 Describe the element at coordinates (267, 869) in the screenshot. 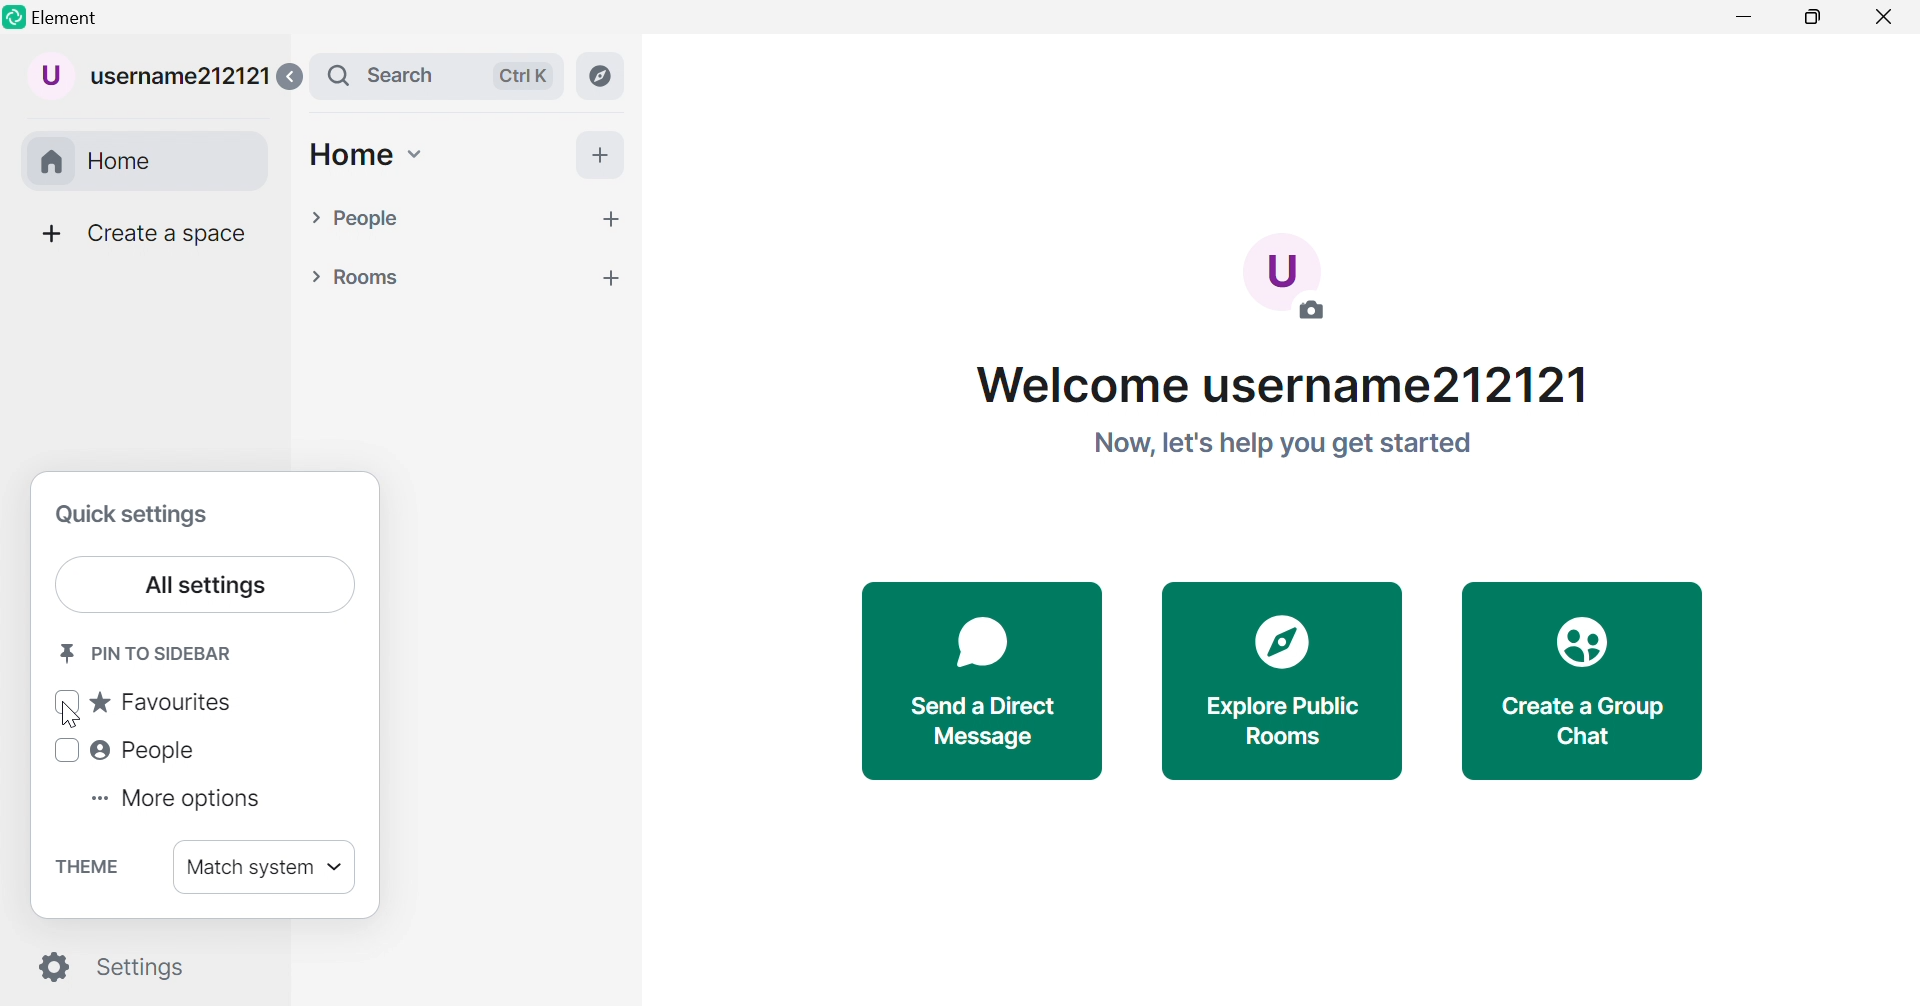

I see `Match system` at that location.